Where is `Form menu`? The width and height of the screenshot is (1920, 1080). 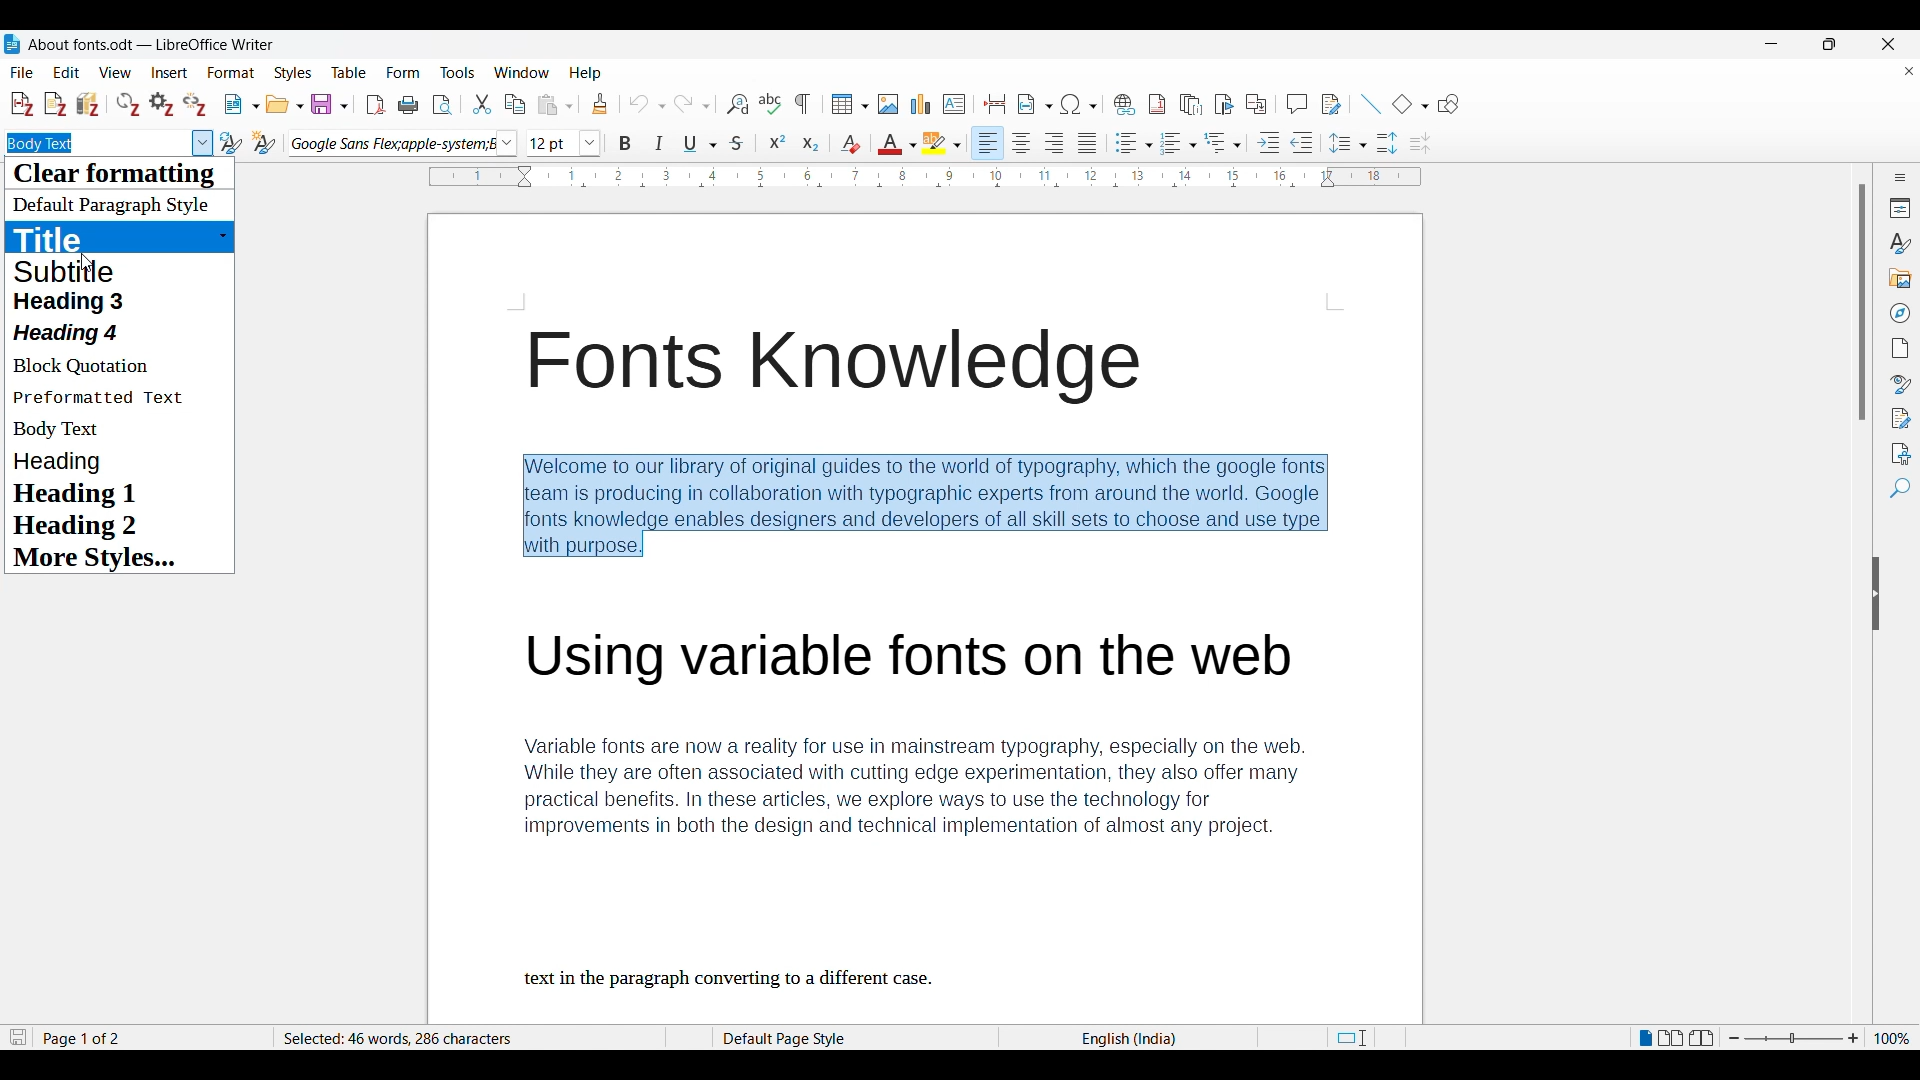
Form menu is located at coordinates (403, 72).